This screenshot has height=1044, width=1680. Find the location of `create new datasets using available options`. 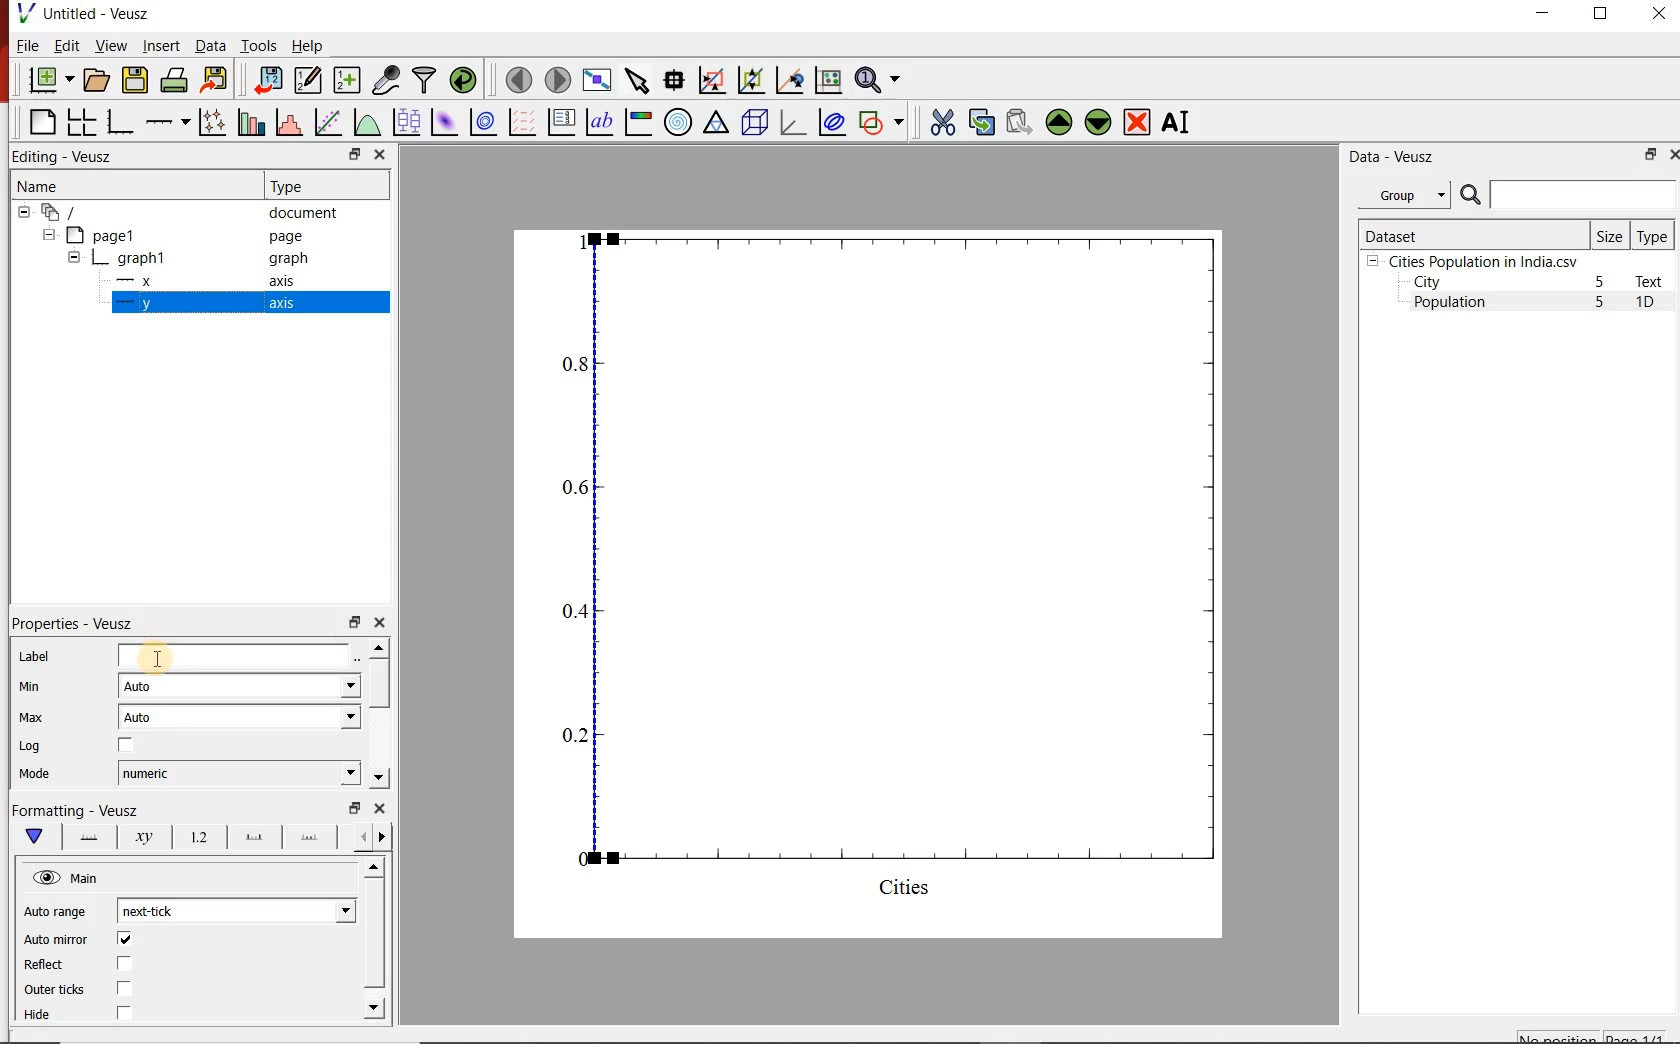

create new datasets using available options is located at coordinates (344, 80).